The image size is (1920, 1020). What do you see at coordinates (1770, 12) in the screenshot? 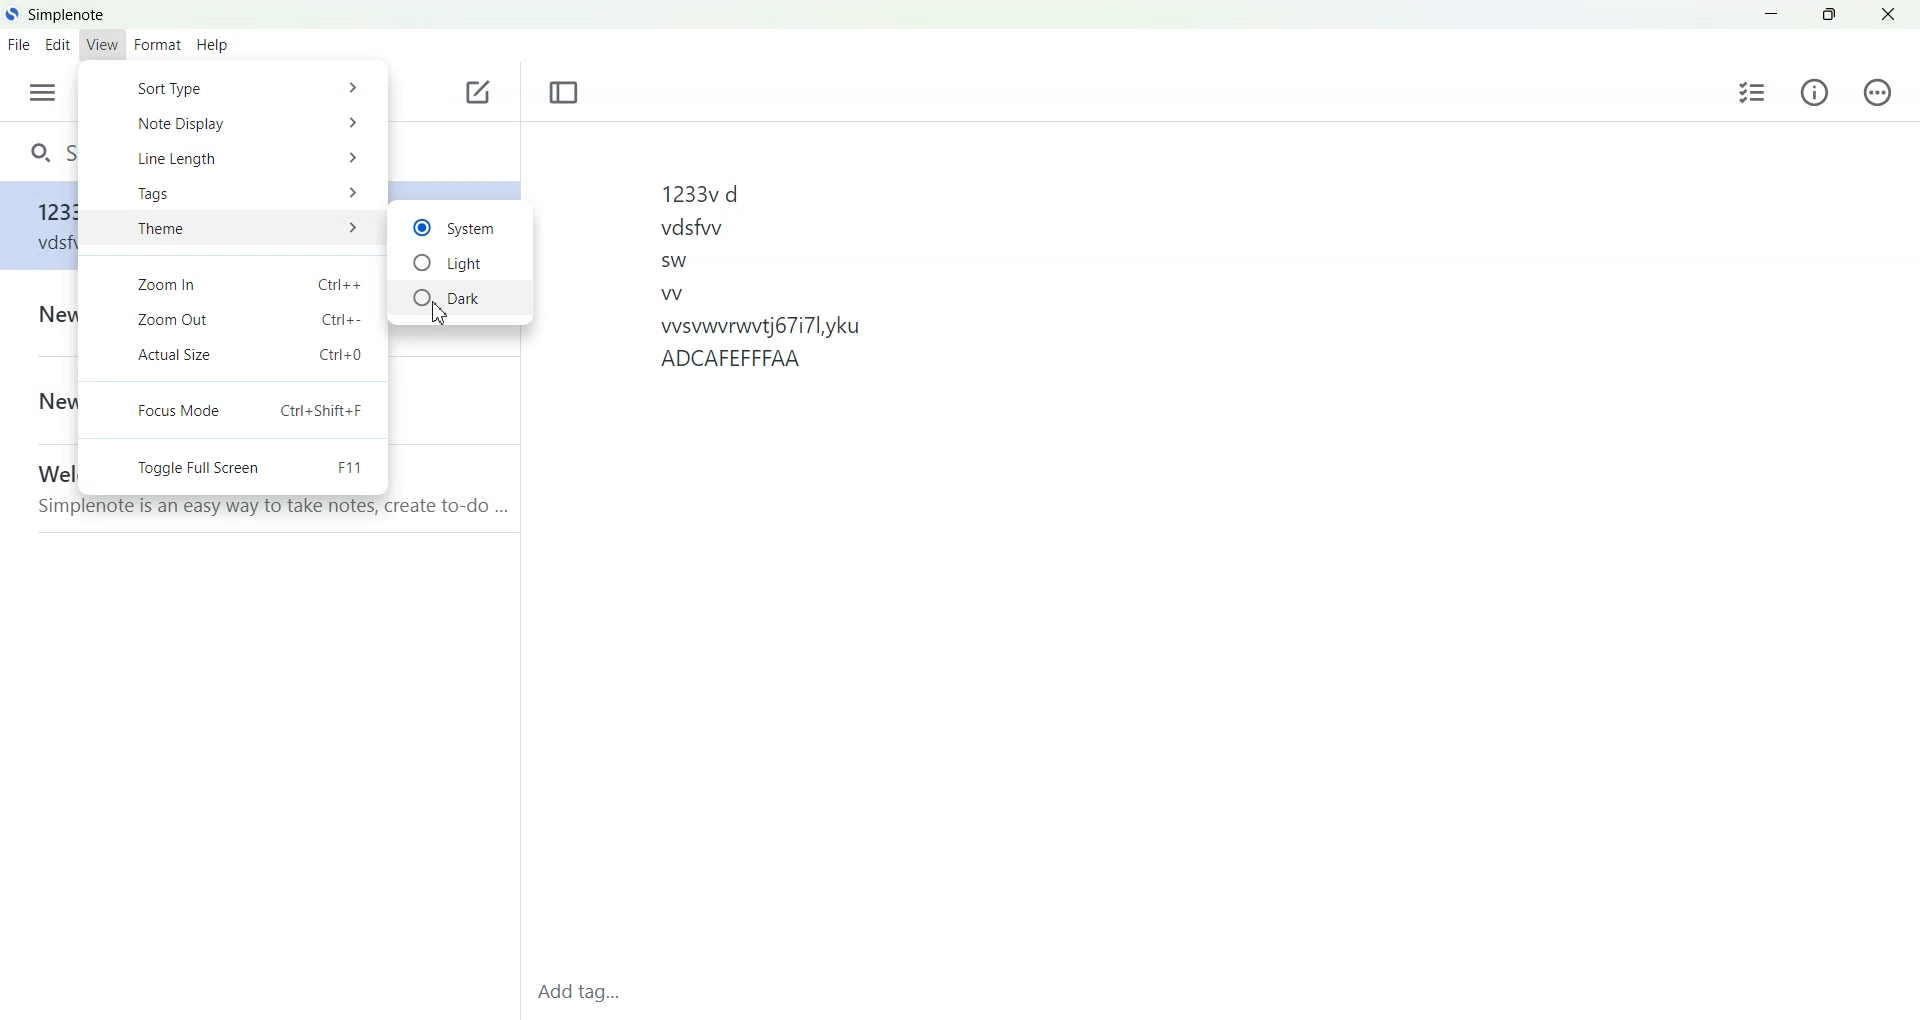
I see `Minimize` at bounding box center [1770, 12].